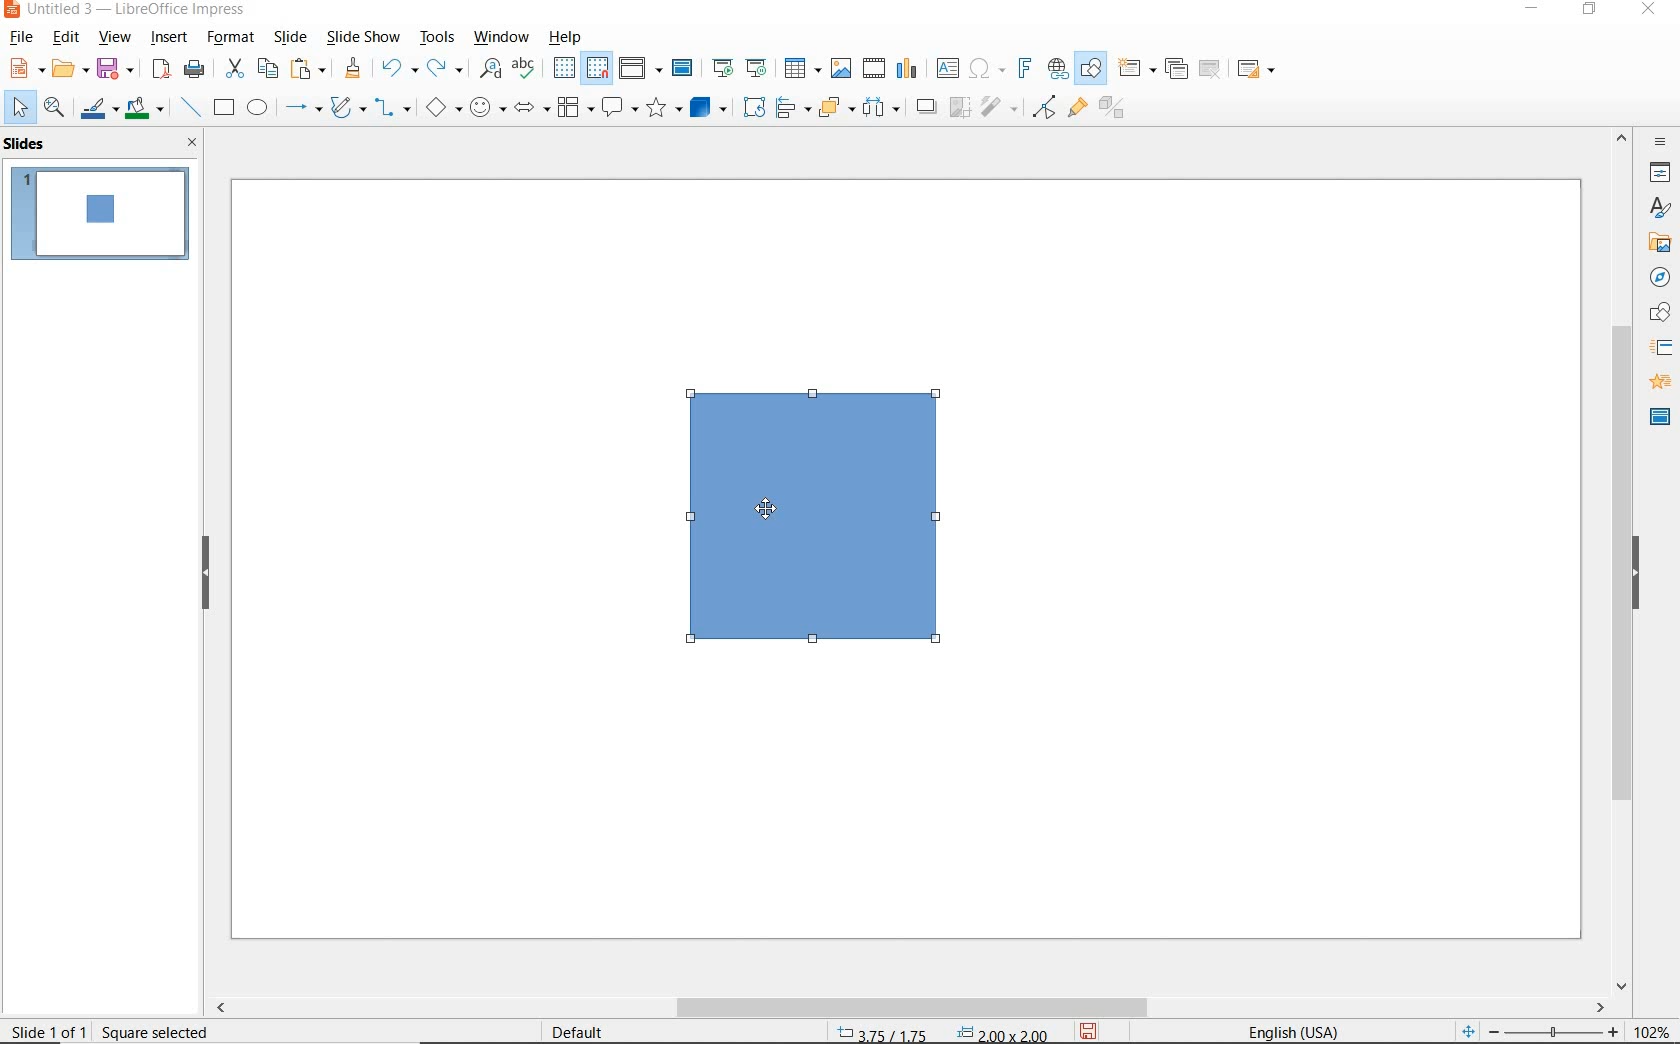  What do you see at coordinates (1660, 348) in the screenshot?
I see `slide transition` at bounding box center [1660, 348].